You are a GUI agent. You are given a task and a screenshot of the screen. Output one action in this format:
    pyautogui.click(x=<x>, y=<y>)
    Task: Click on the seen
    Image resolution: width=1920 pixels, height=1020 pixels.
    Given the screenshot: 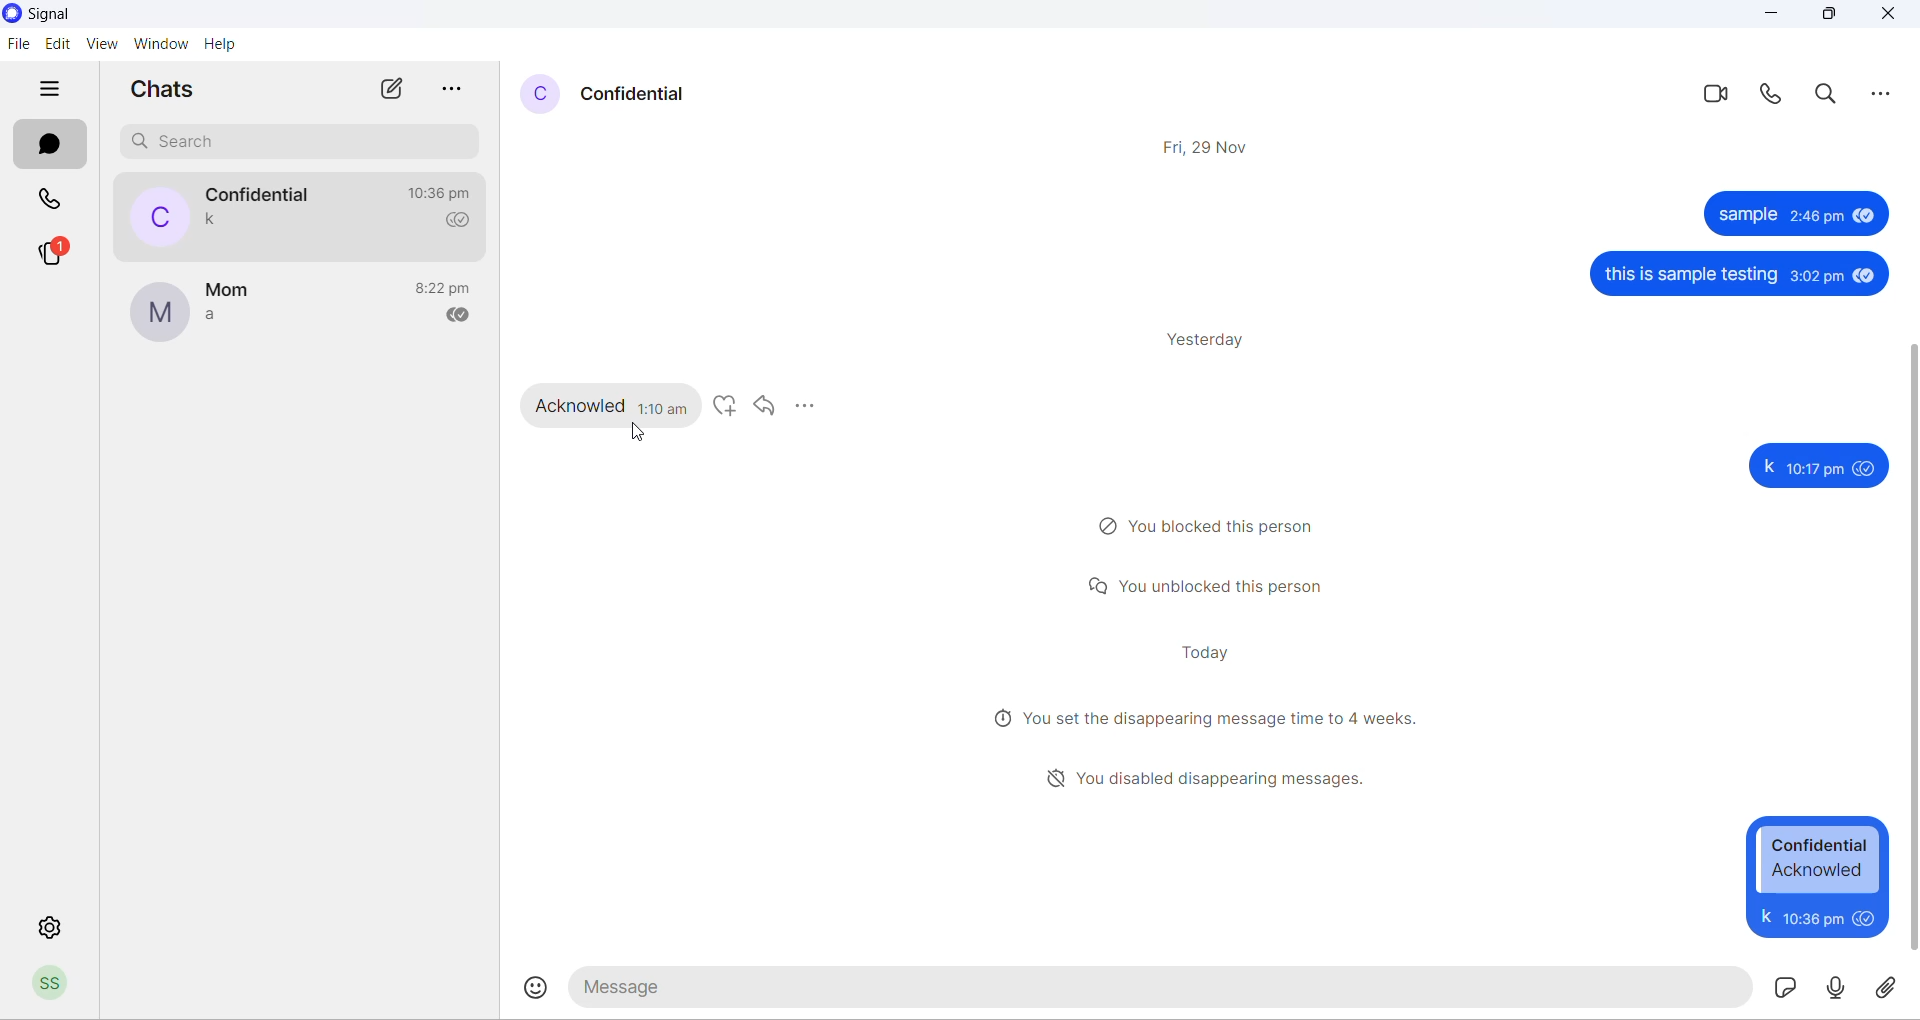 What is the action you would take?
    pyautogui.click(x=1864, y=917)
    